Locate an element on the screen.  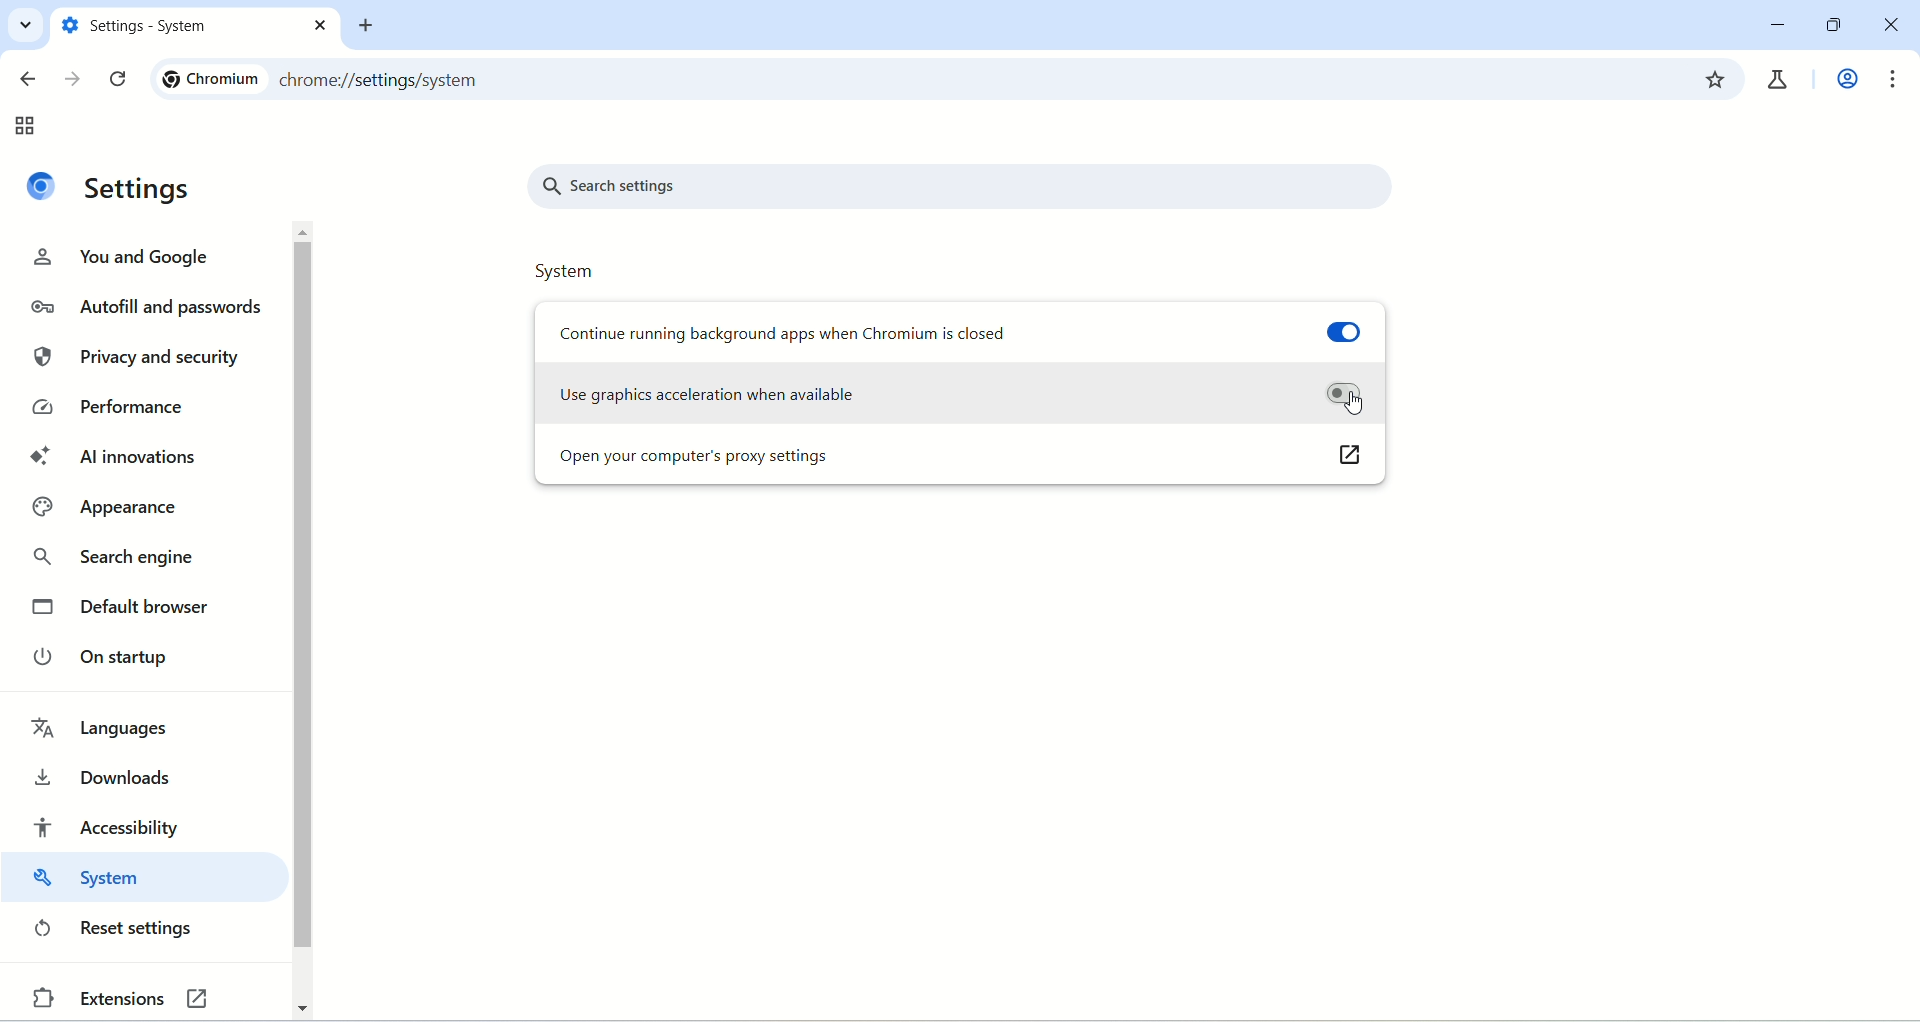
open your computer's proxy settings is located at coordinates (920, 458).